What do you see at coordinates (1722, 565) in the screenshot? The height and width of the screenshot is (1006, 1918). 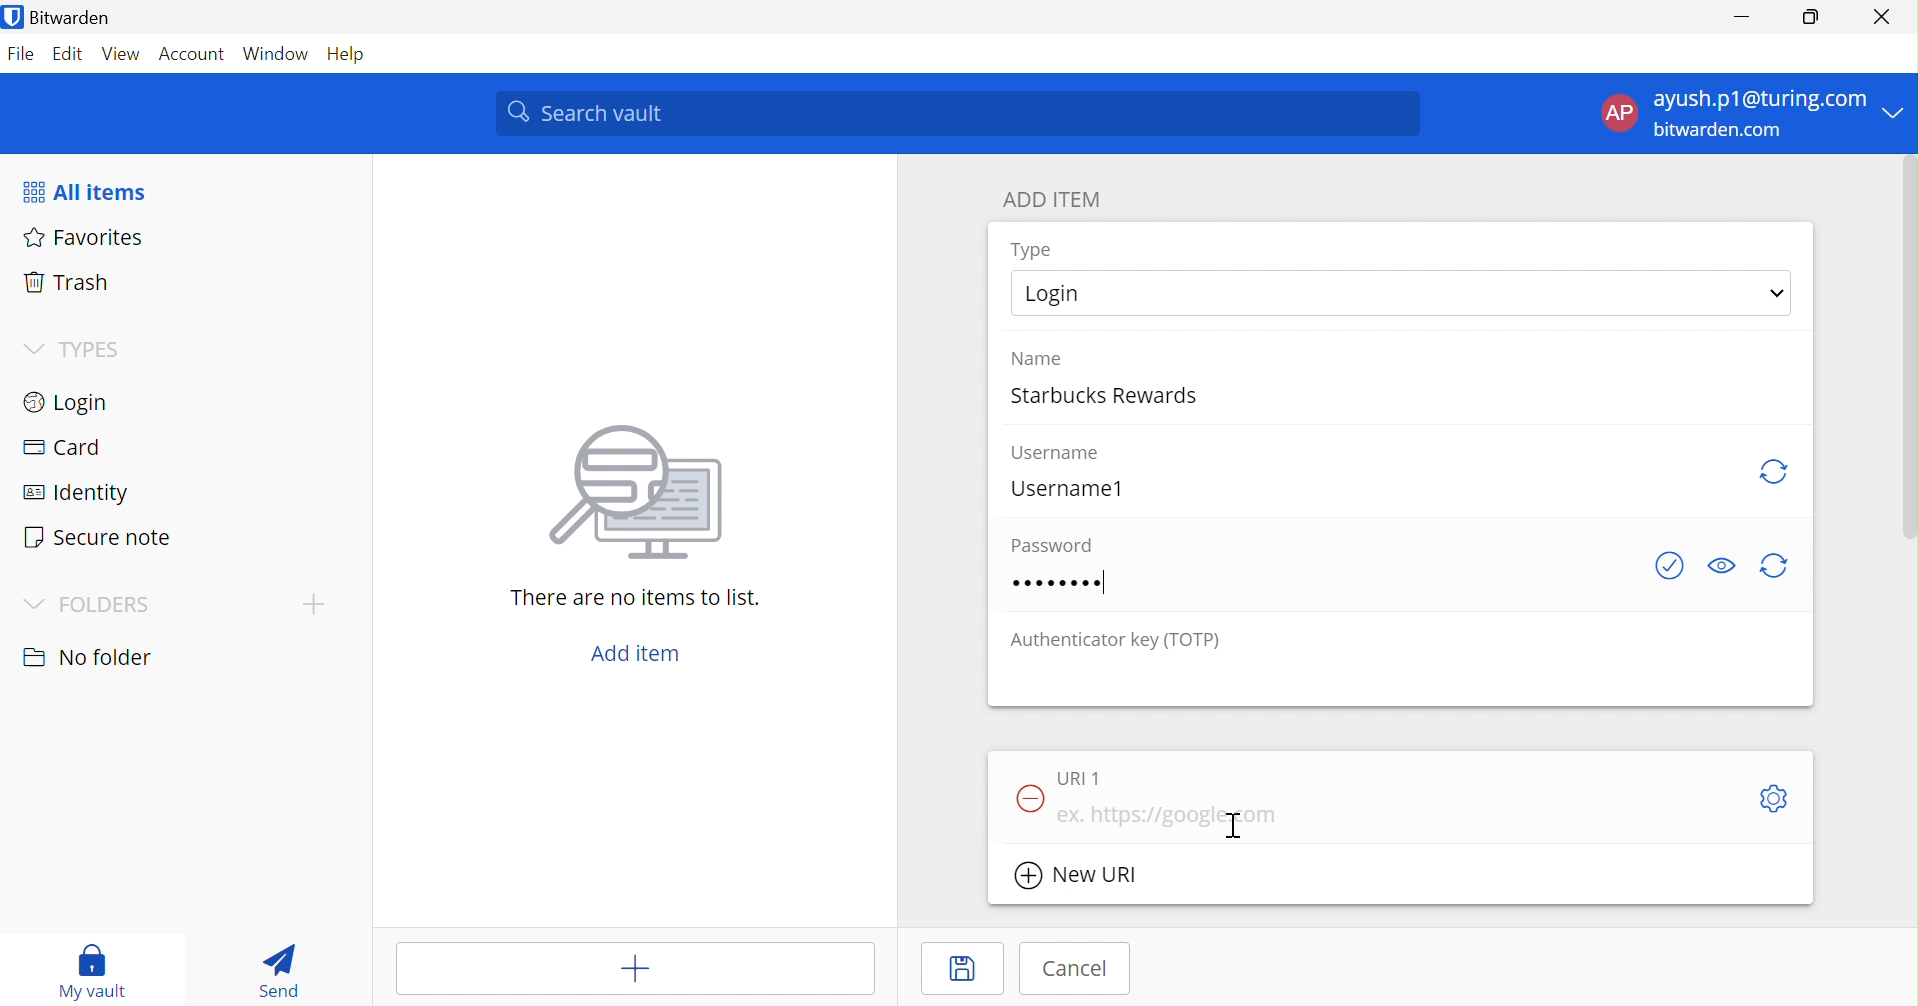 I see `Toggle visibility` at bounding box center [1722, 565].